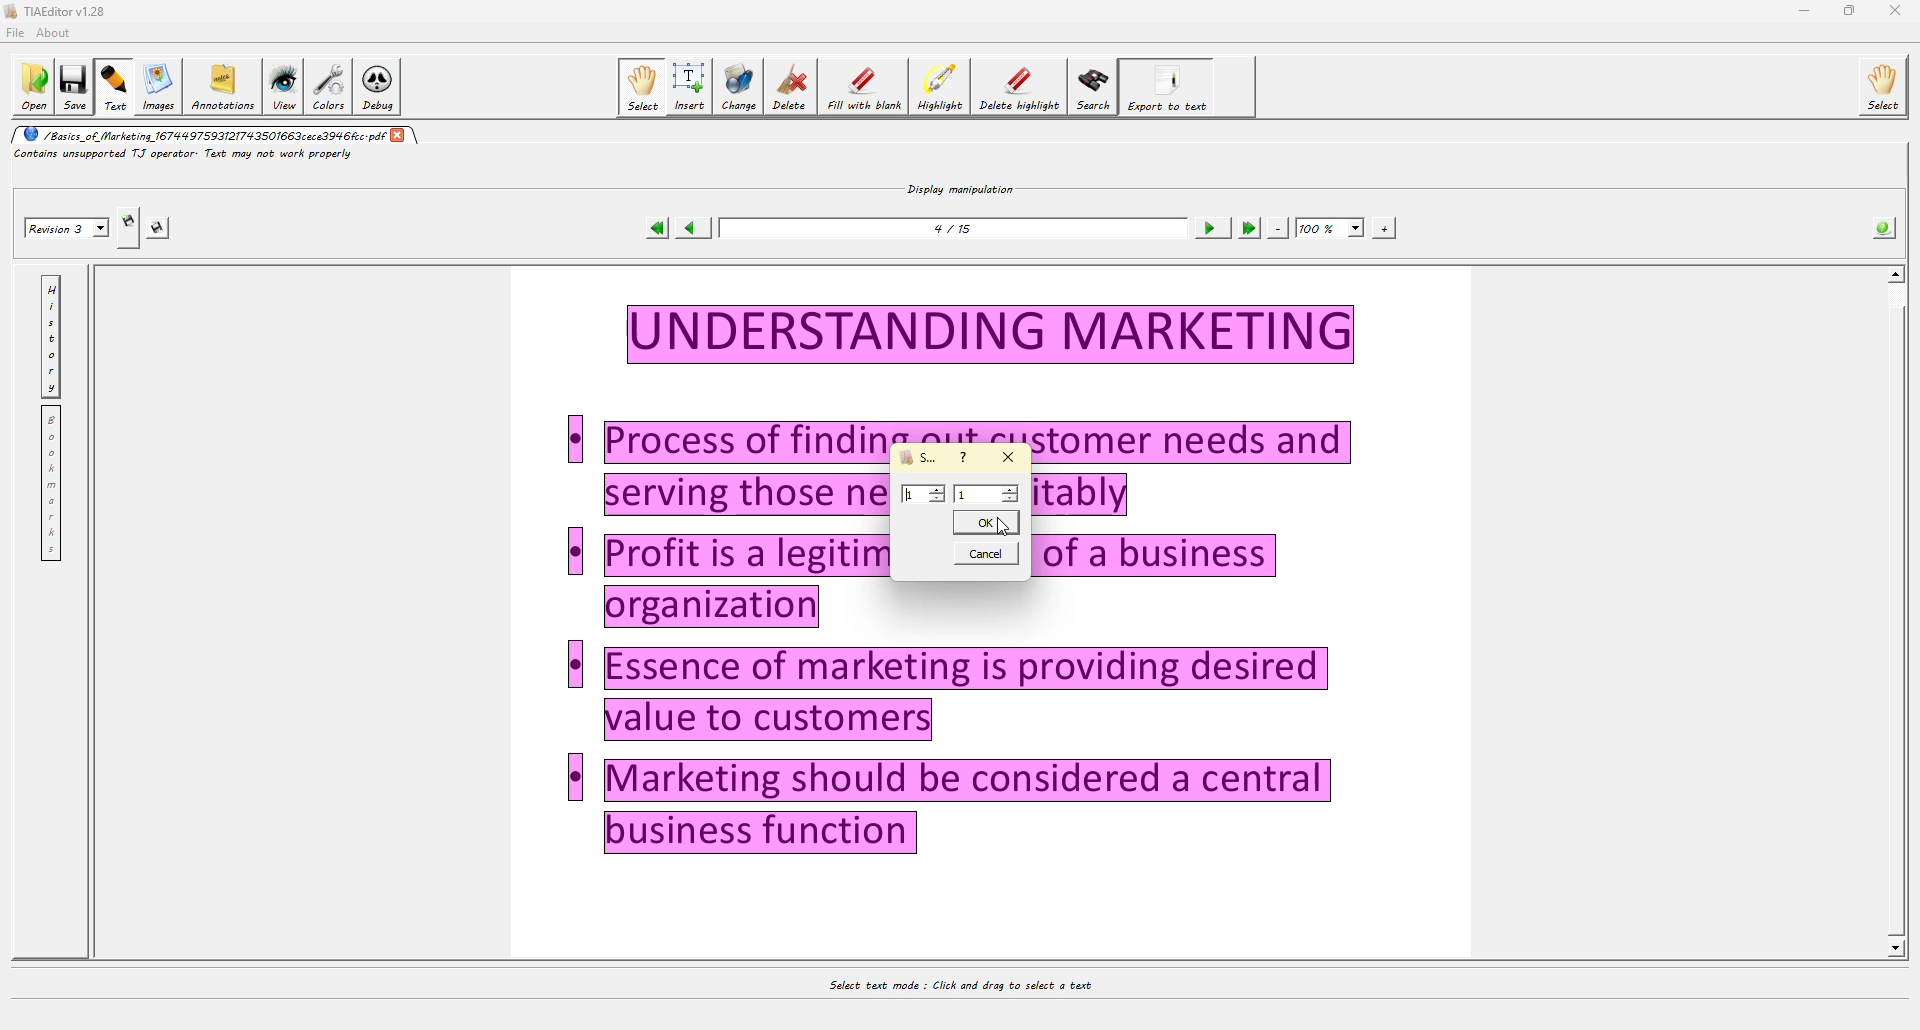  Describe the element at coordinates (955, 983) in the screenshot. I see `select text` at that location.